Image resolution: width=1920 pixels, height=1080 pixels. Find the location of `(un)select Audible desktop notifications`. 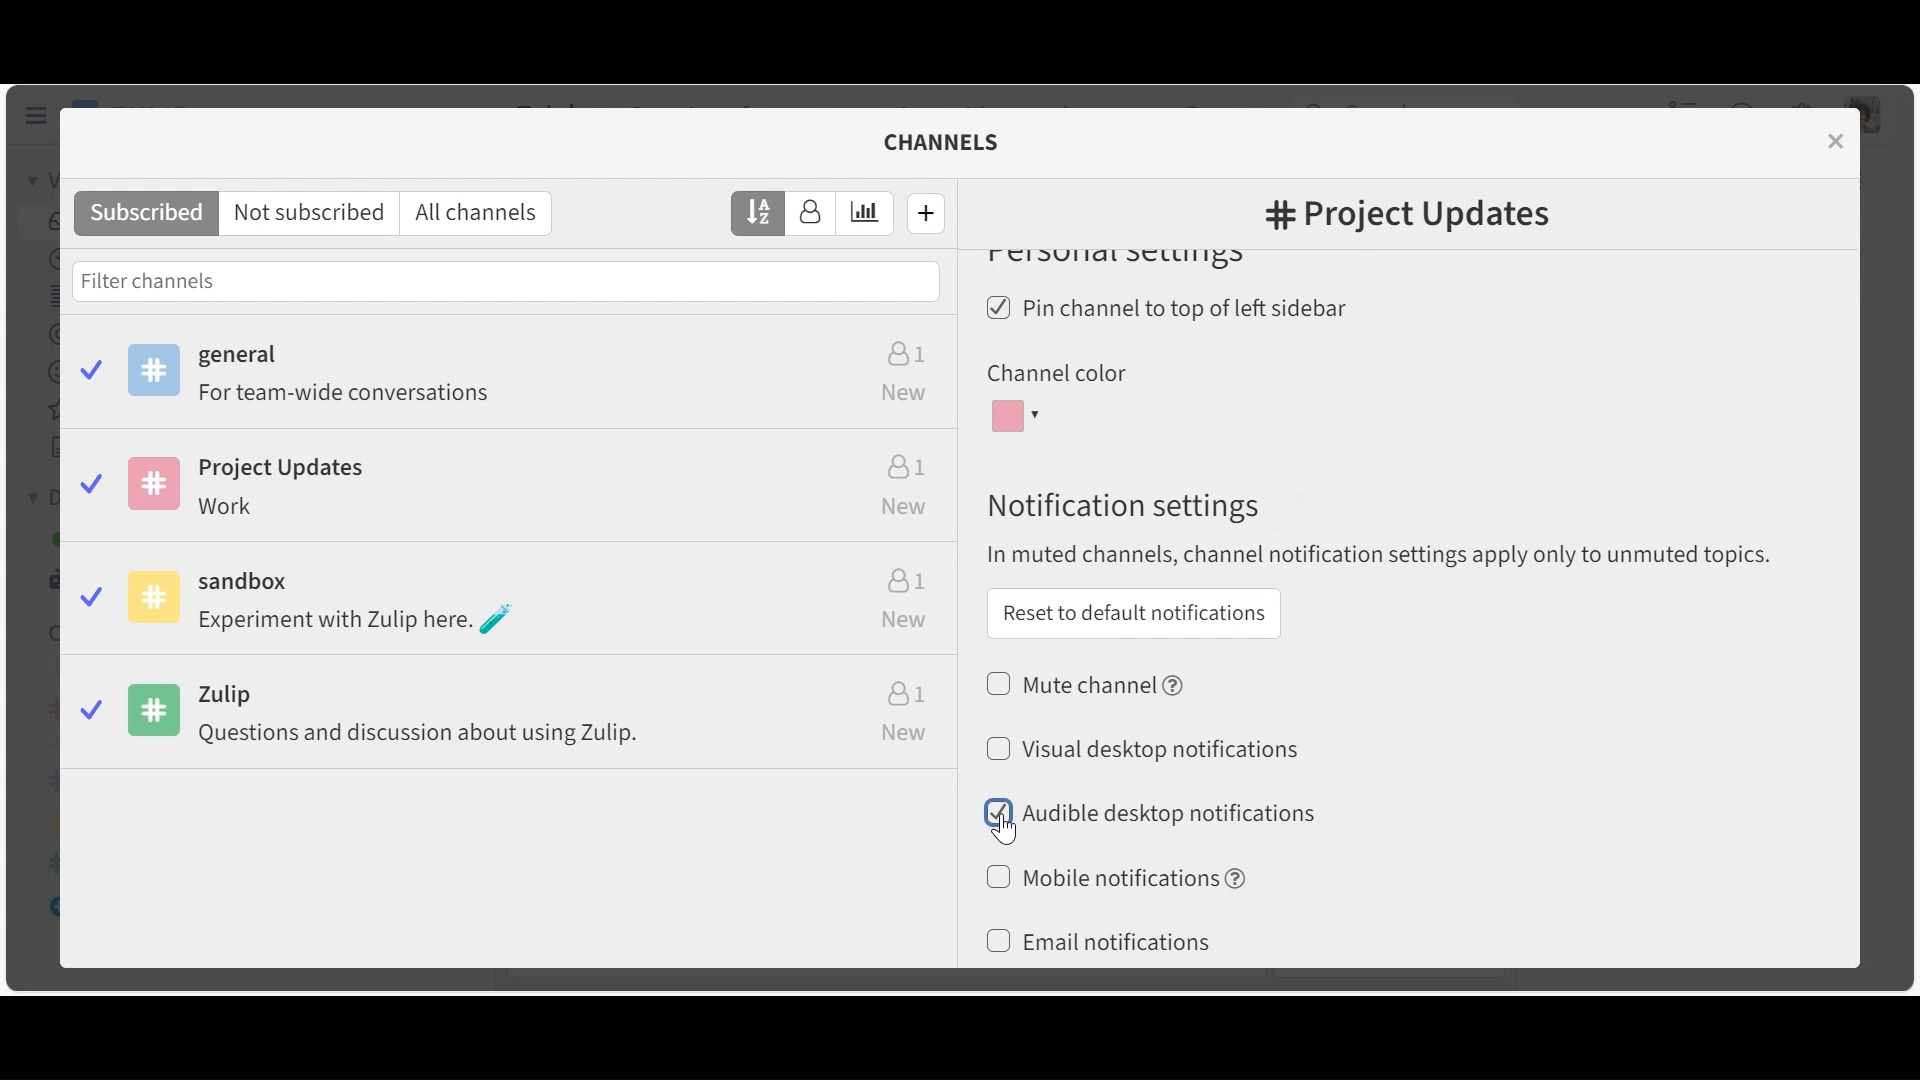

(un)select Audible desktop notifications is located at coordinates (1149, 812).